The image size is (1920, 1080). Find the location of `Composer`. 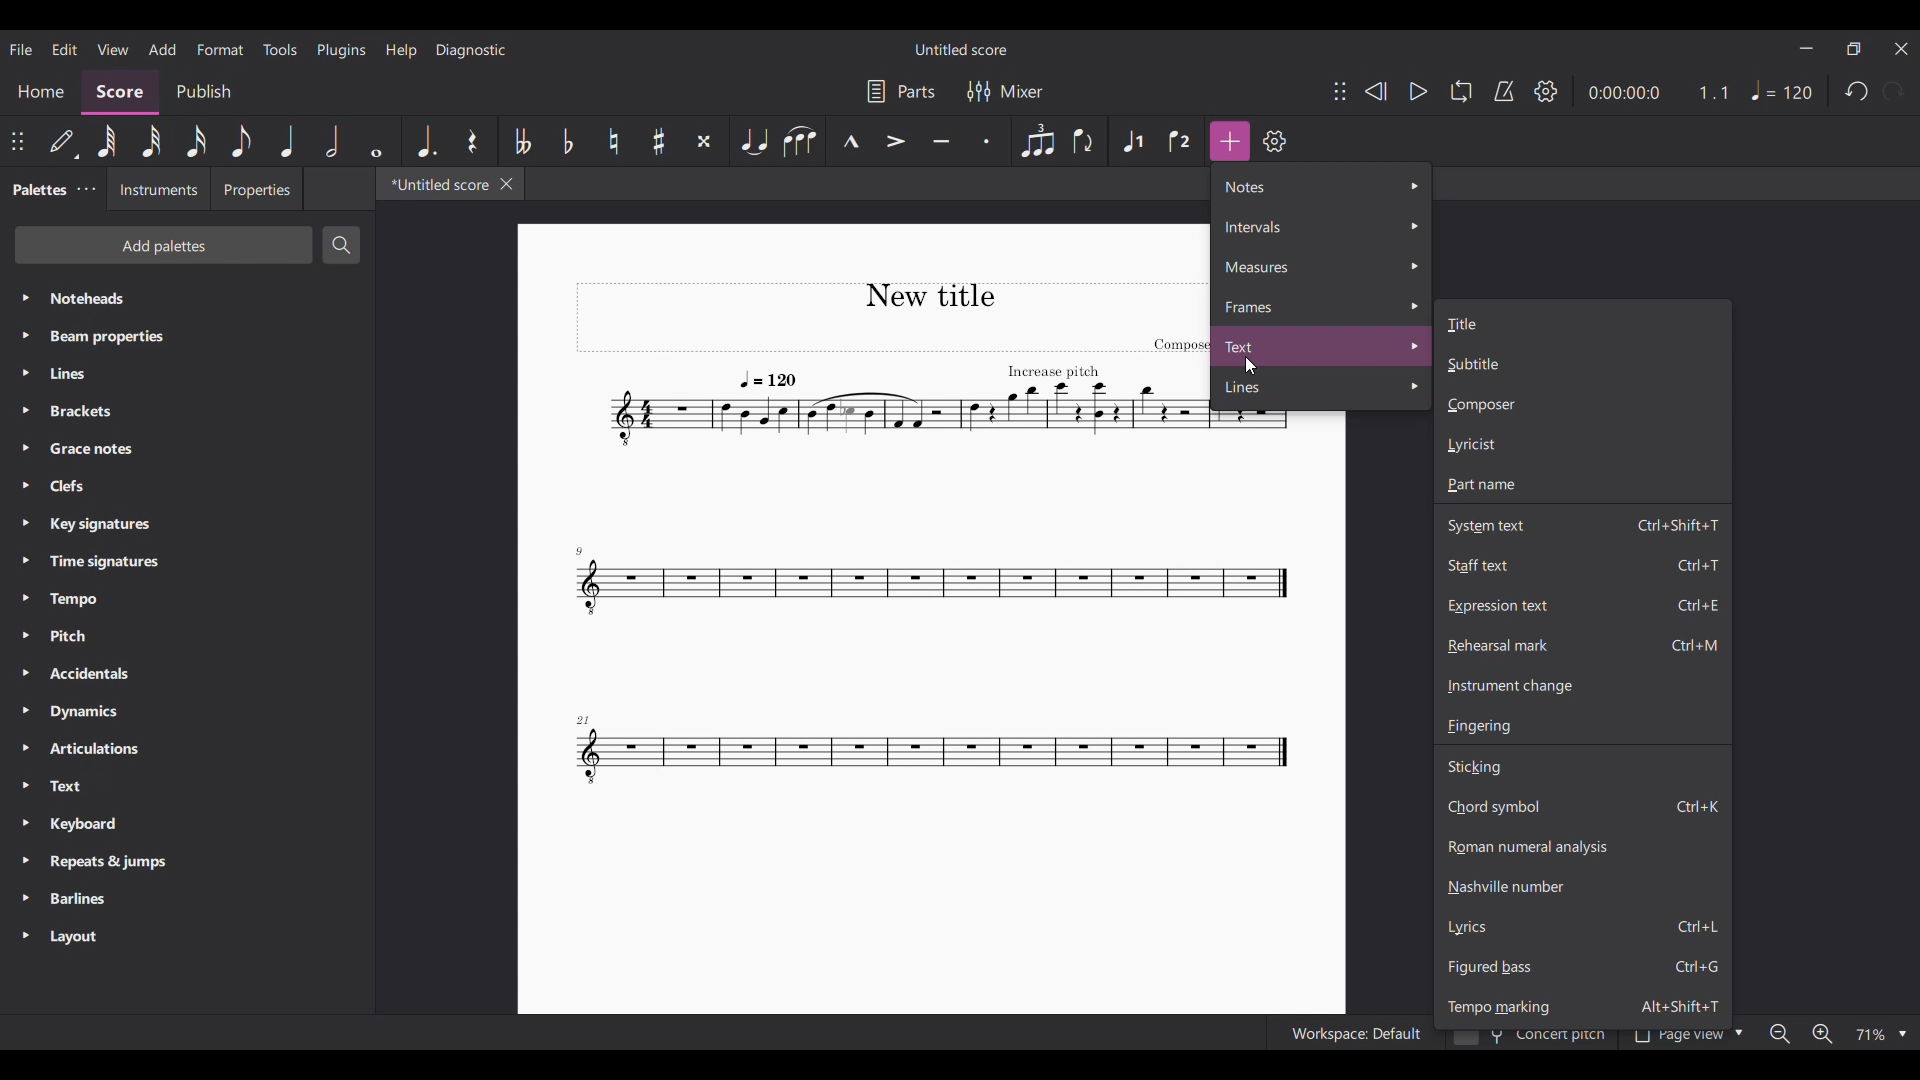

Composer is located at coordinates (1583, 405).